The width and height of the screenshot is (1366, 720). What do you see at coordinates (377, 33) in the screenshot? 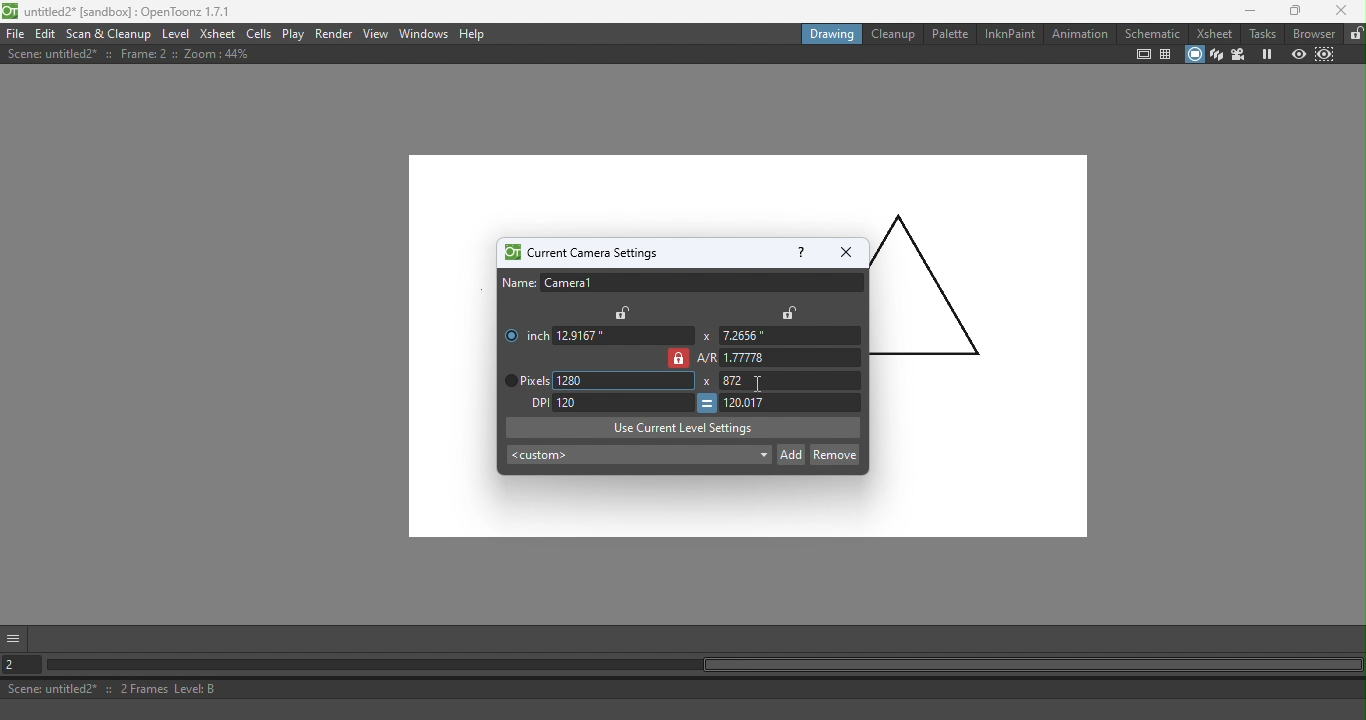
I see `View` at bounding box center [377, 33].